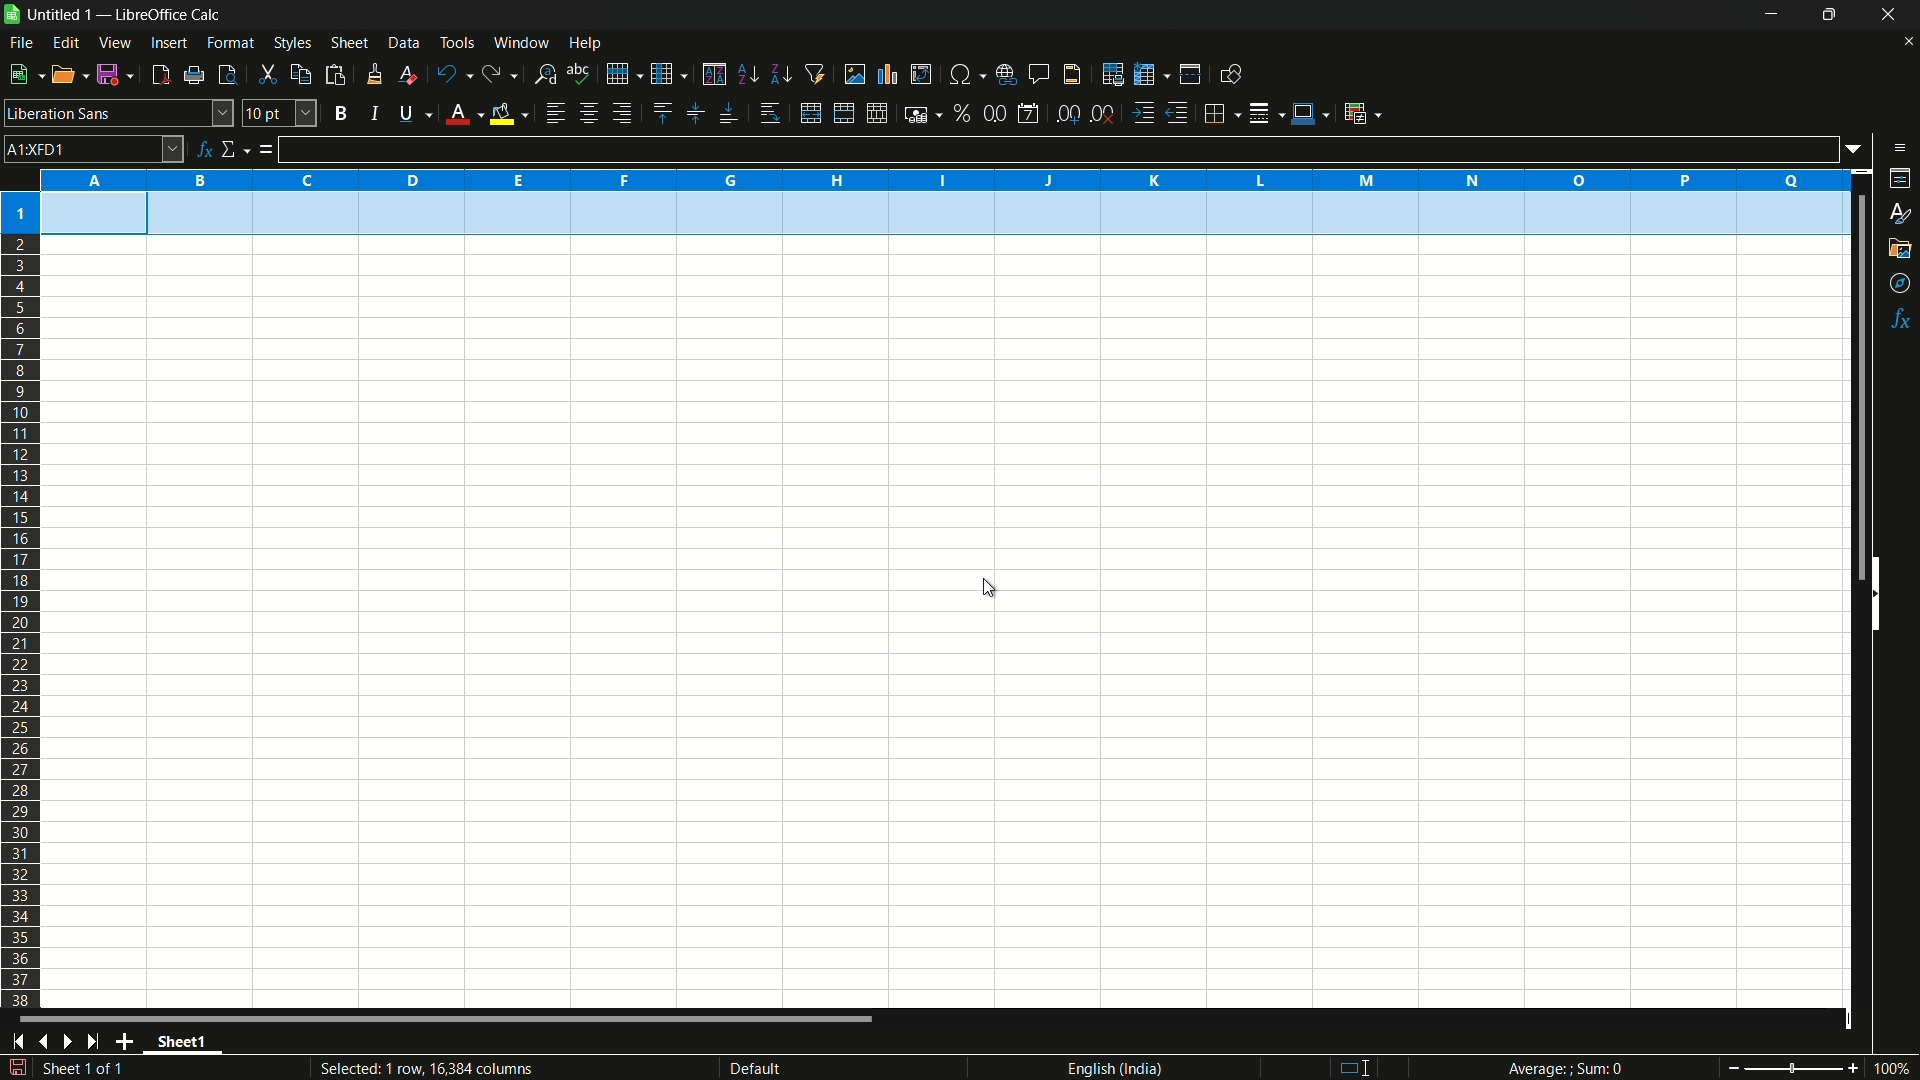 Image resolution: width=1920 pixels, height=1080 pixels. What do you see at coordinates (747, 75) in the screenshot?
I see `sort ascending` at bounding box center [747, 75].